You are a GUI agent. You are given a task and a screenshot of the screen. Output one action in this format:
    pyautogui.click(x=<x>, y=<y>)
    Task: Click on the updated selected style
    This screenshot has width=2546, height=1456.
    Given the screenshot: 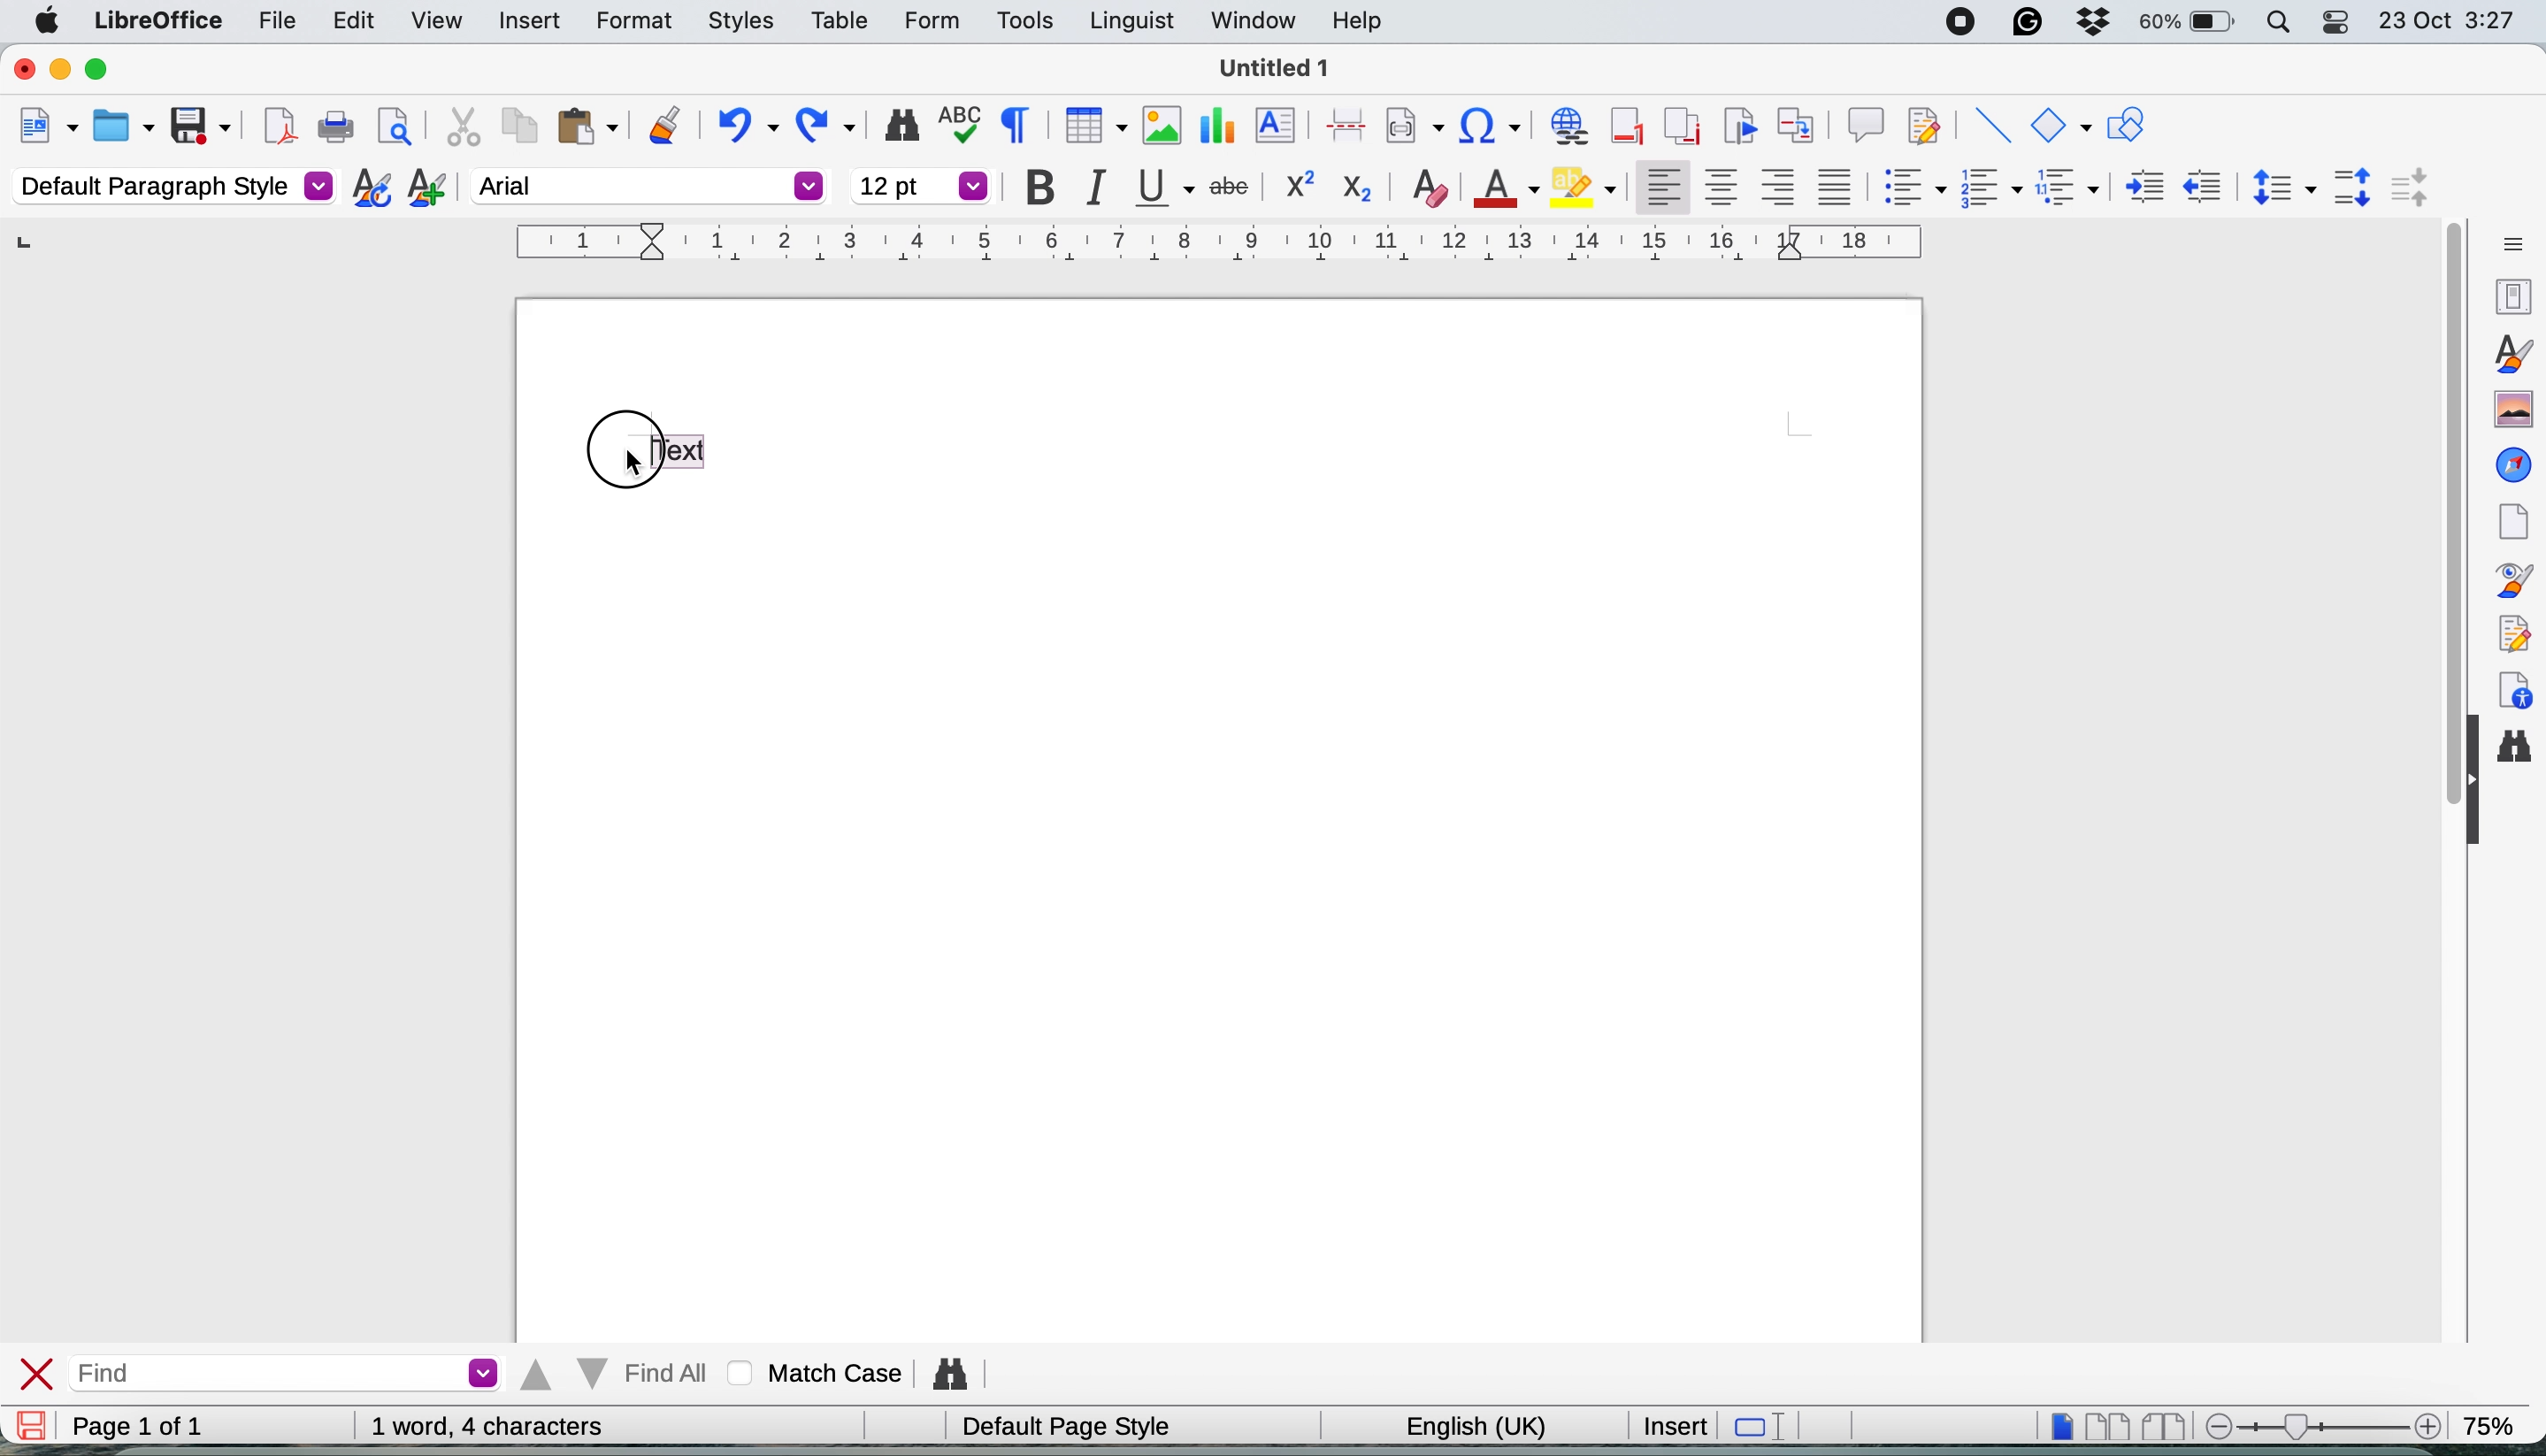 What is the action you would take?
    pyautogui.click(x=365, y=188)
    